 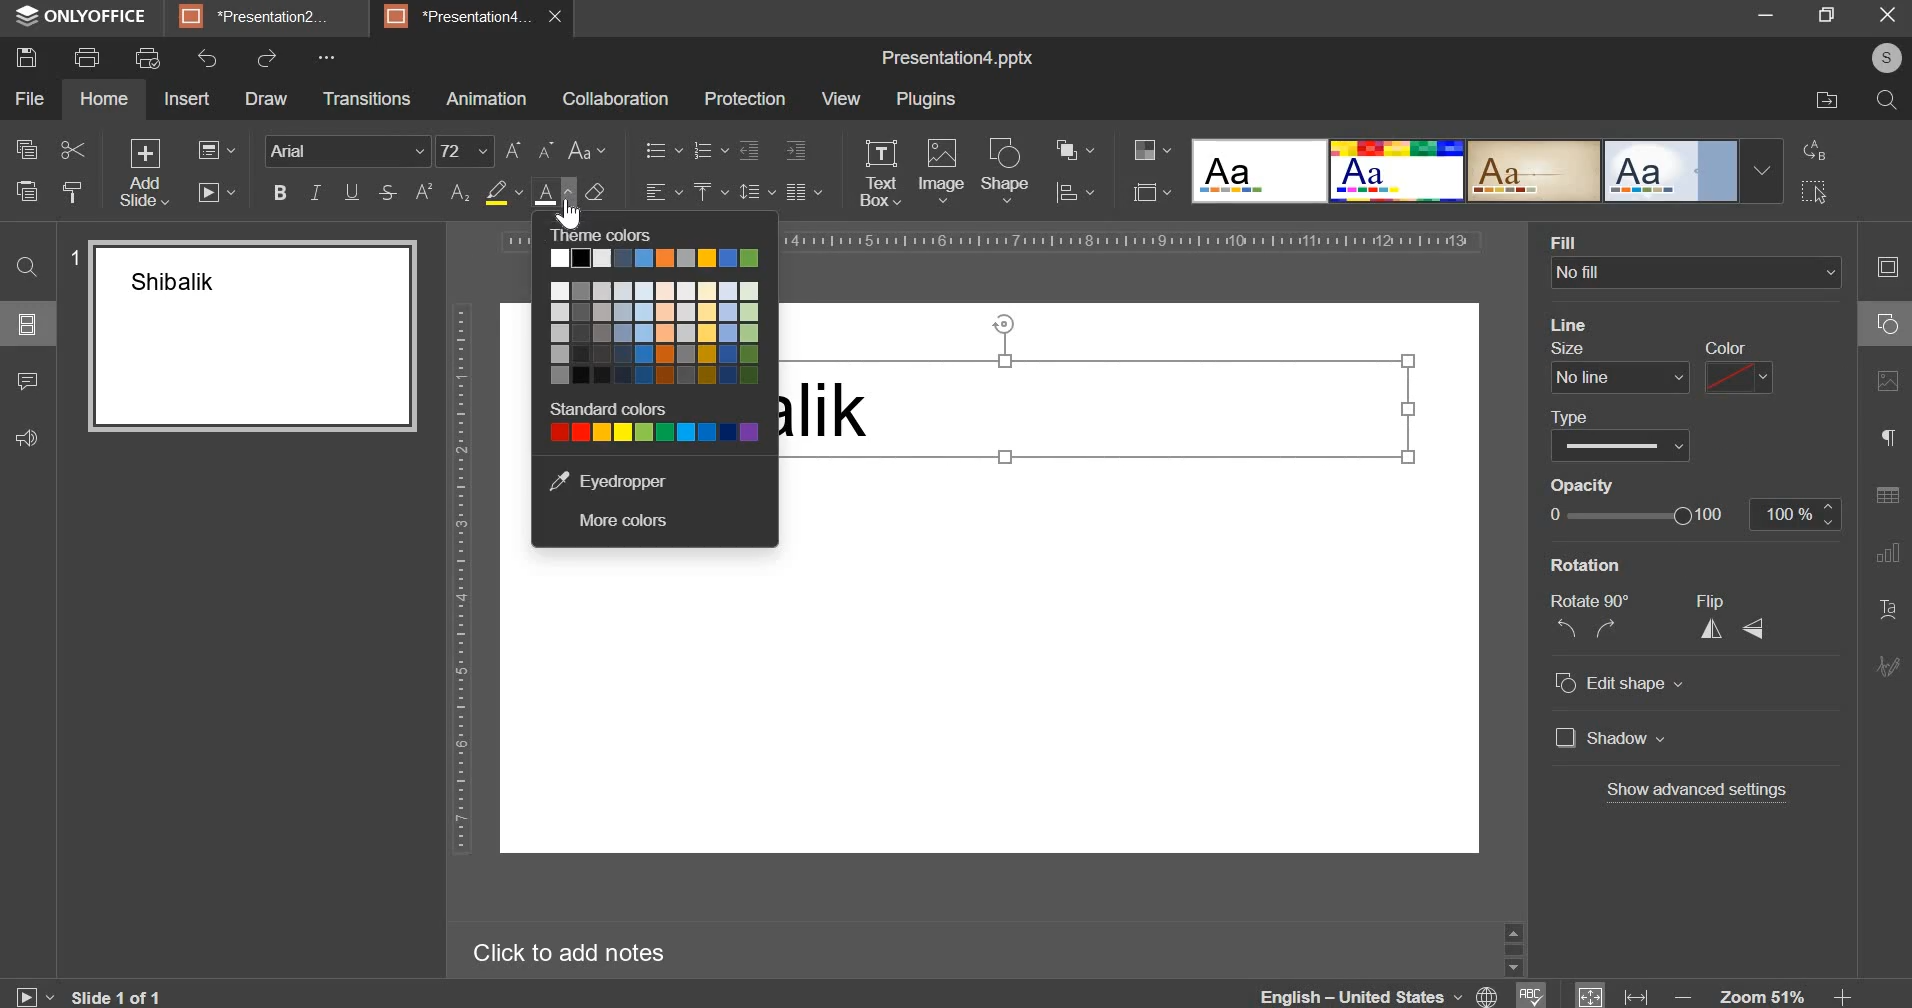 I want to click on Presentation.pptx, so click(x=946, y=56).